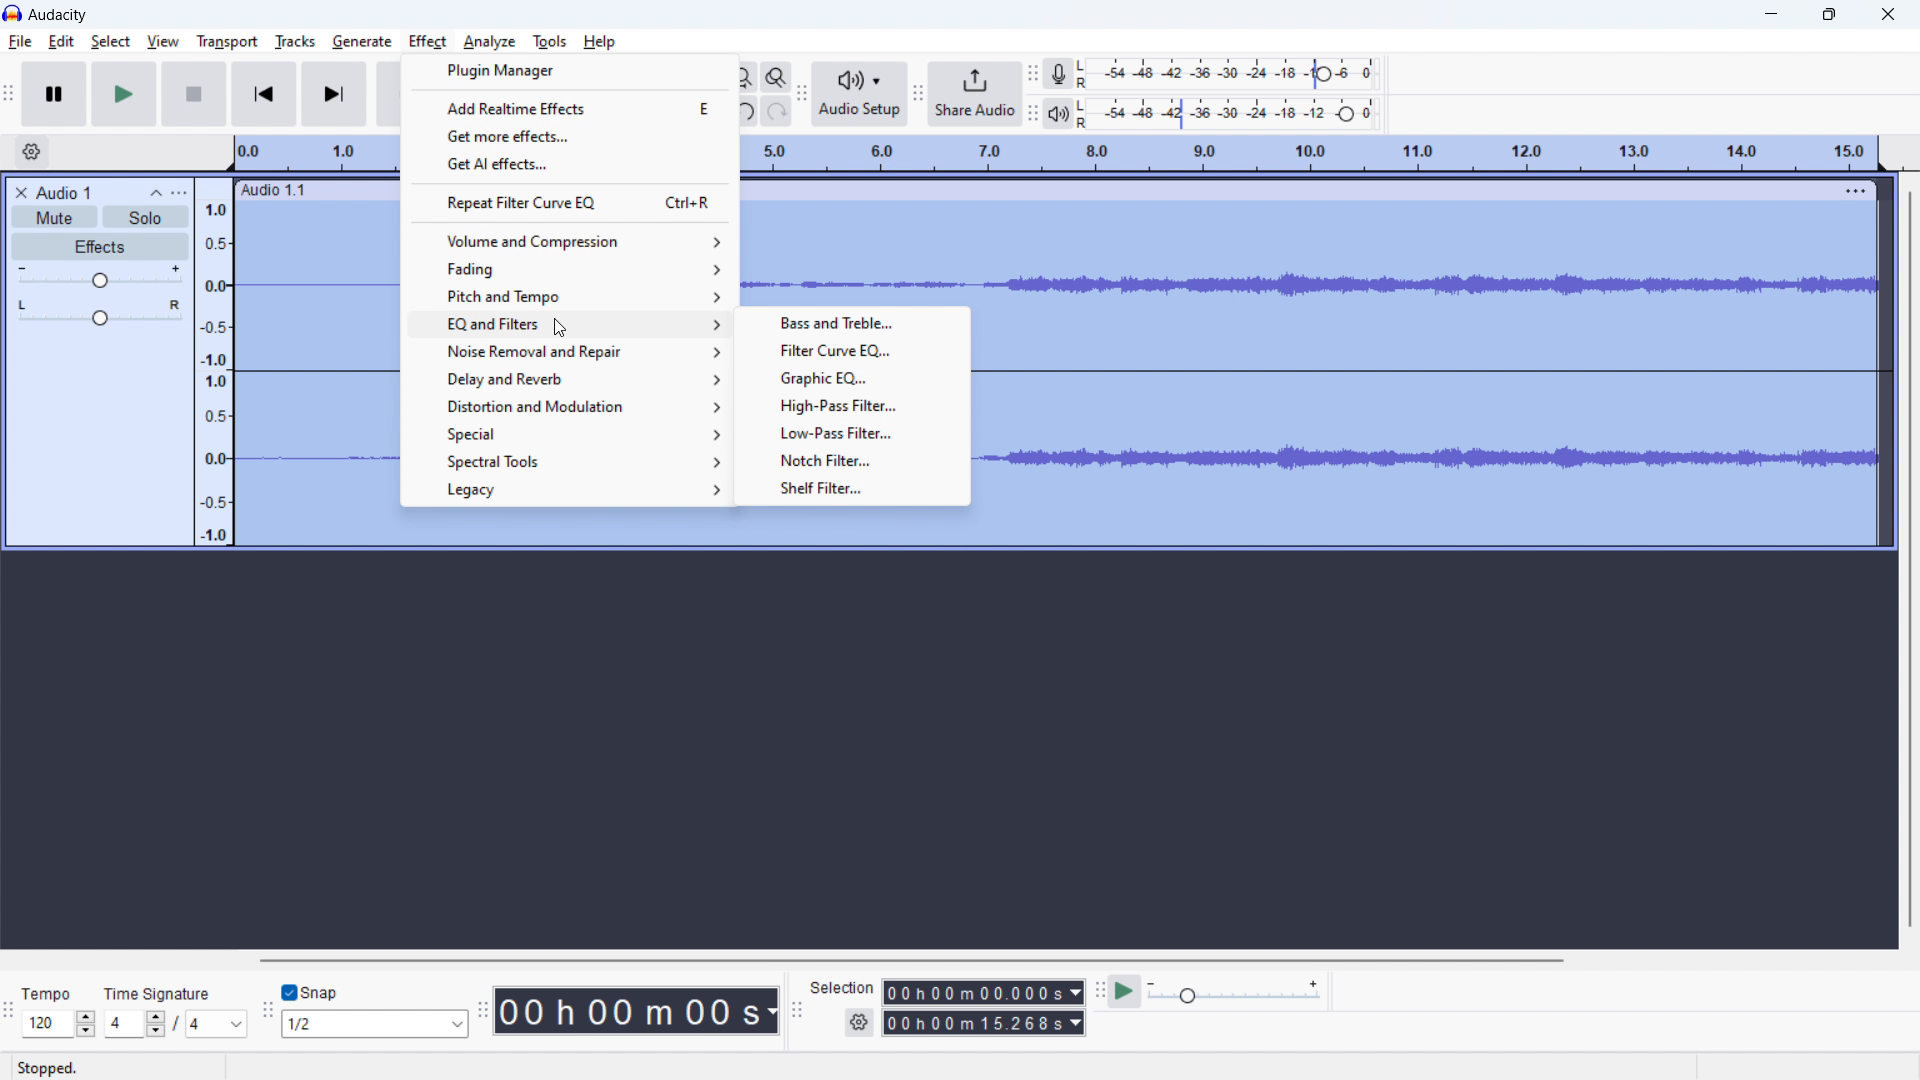 The height and width of the screenshot is (1080, 1920). I want to click on pause, so click(55, 94).